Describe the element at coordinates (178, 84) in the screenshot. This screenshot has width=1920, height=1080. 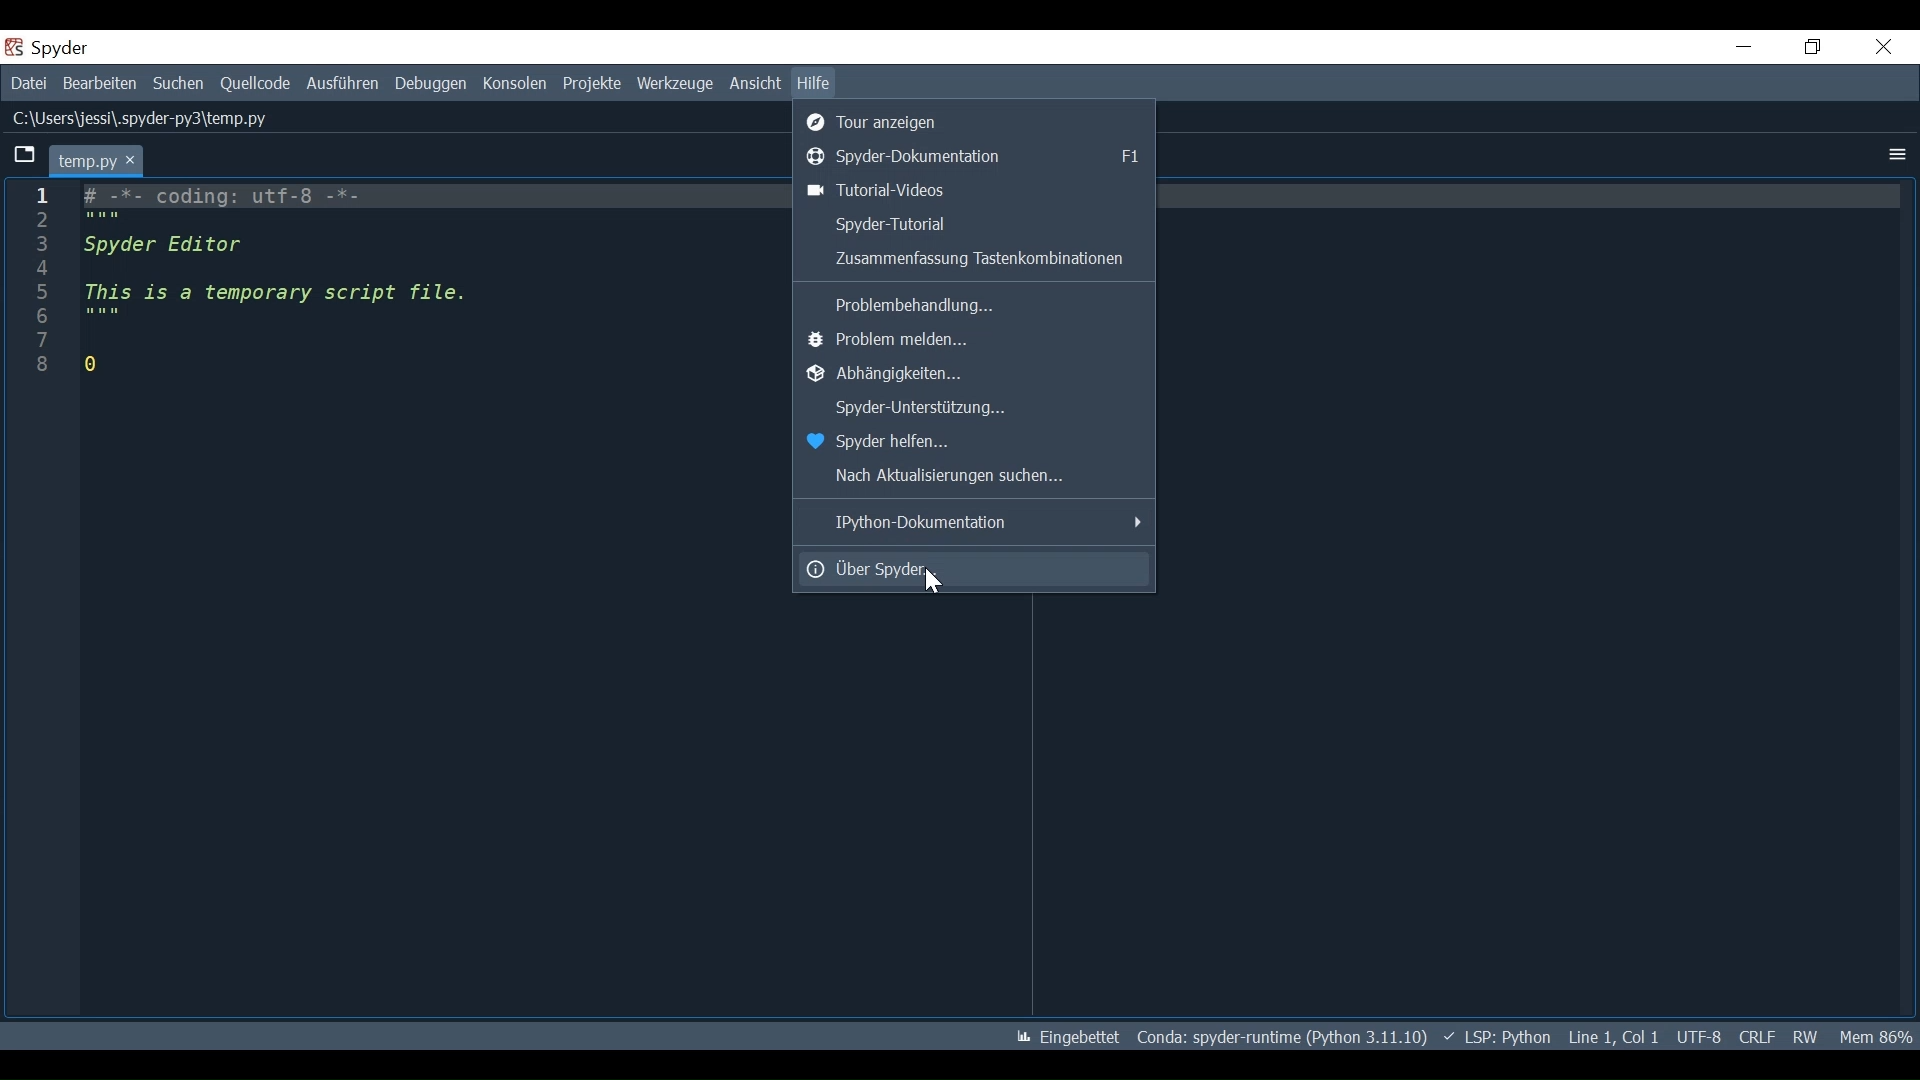
I see `Search` at that location.